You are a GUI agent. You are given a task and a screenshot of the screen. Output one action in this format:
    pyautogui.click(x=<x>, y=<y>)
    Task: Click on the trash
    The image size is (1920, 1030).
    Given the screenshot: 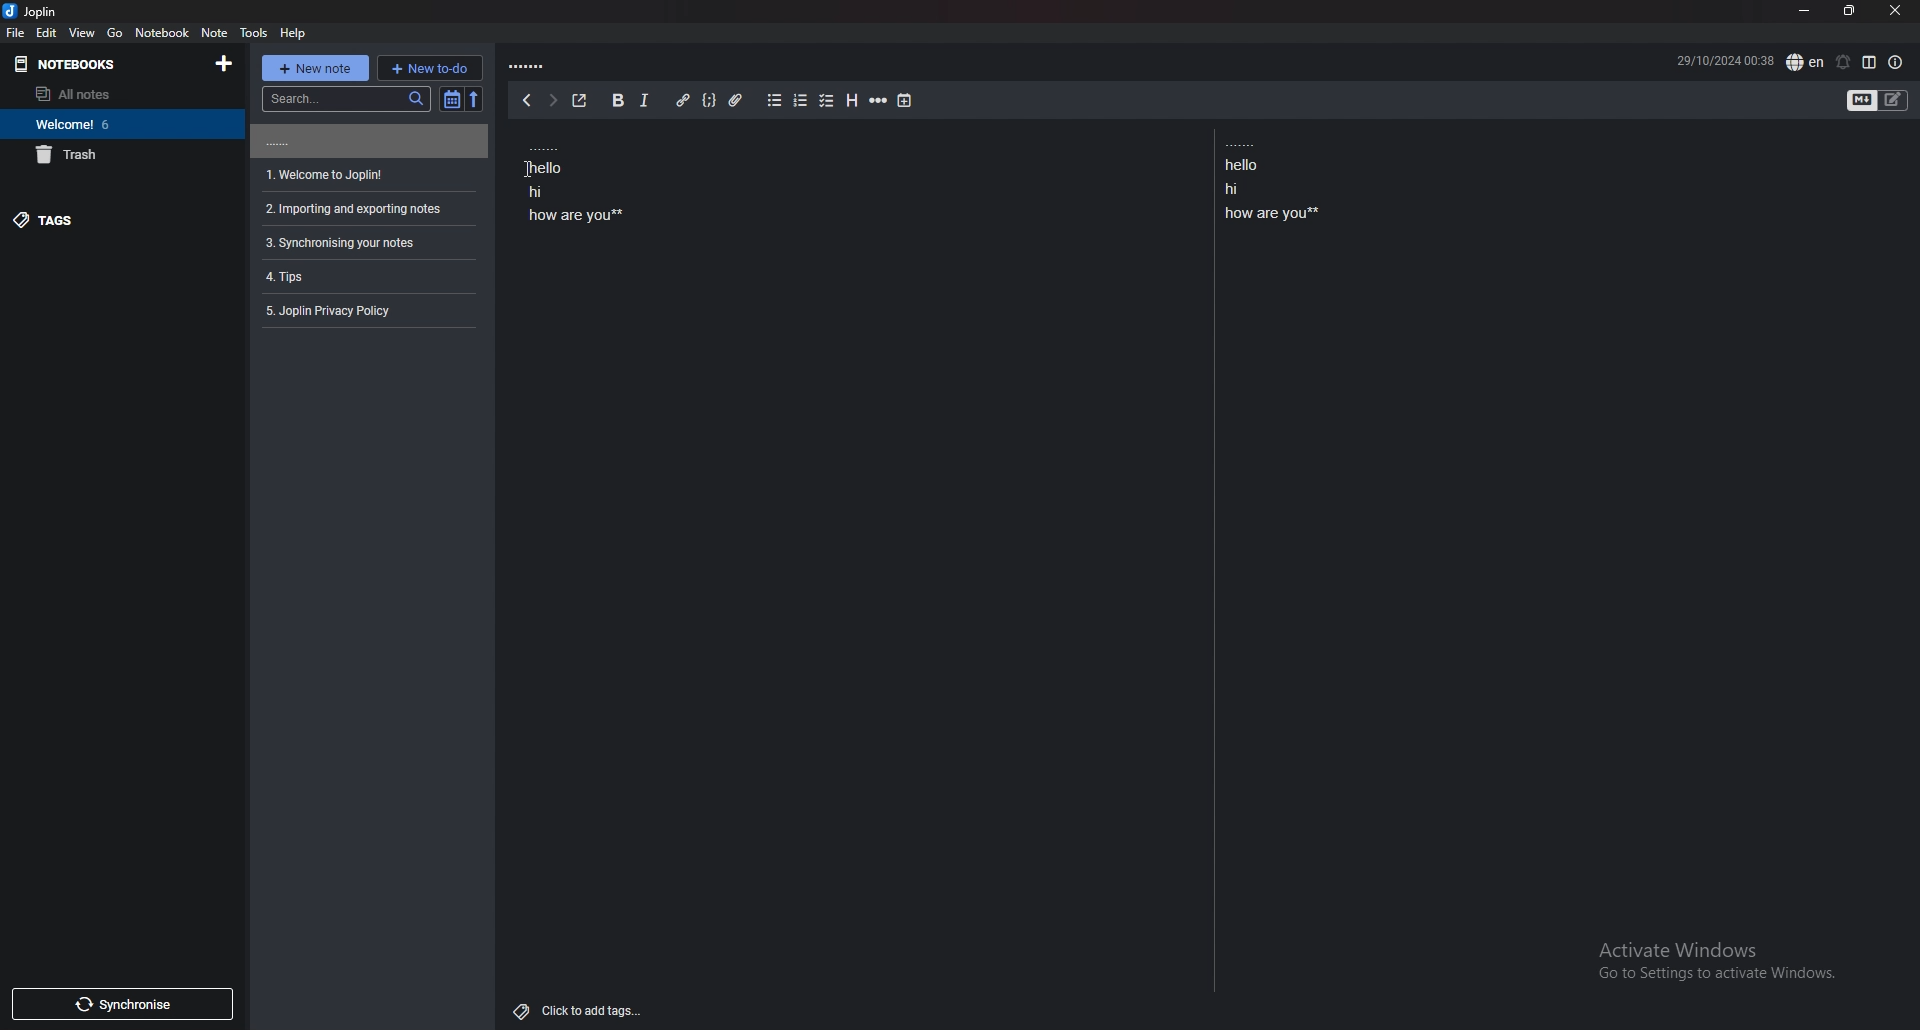 What is the action you would take?
    pyautogui.click(x=122, y=155)
    